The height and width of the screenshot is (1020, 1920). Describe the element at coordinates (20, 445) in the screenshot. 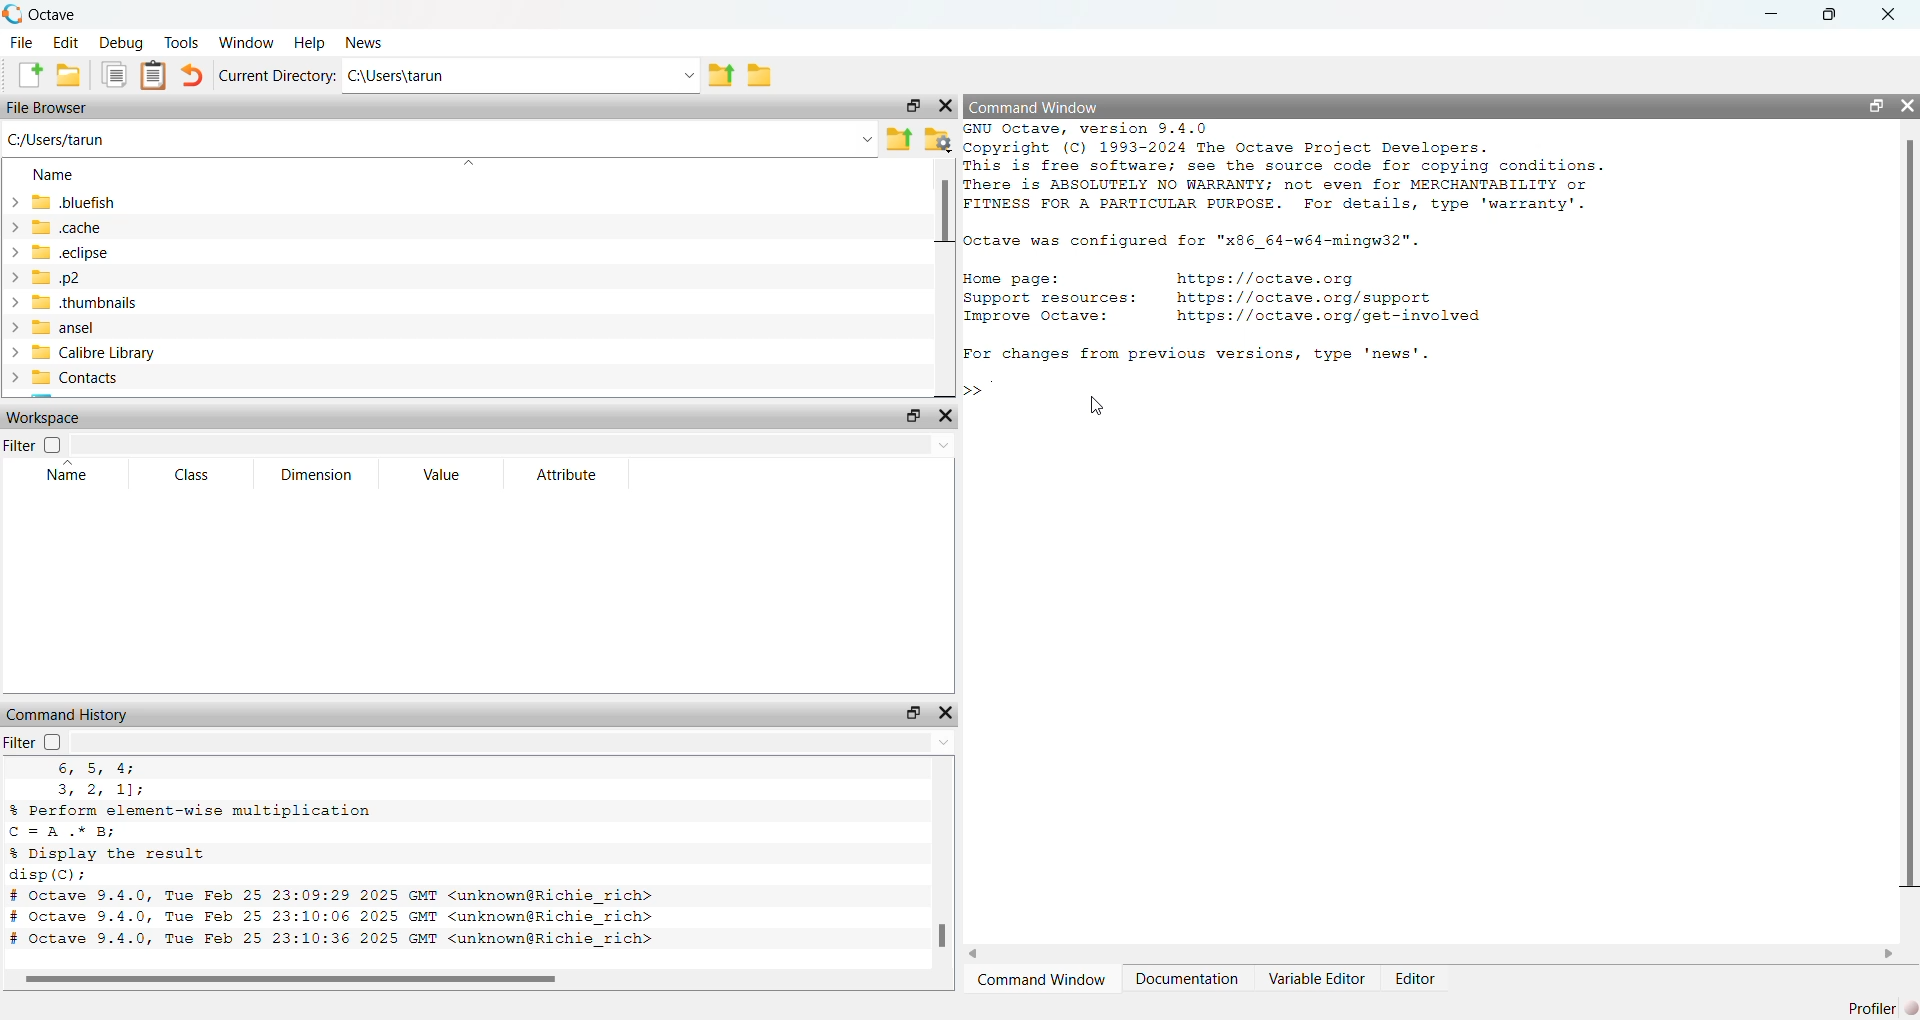

I see `Filter` at that location.